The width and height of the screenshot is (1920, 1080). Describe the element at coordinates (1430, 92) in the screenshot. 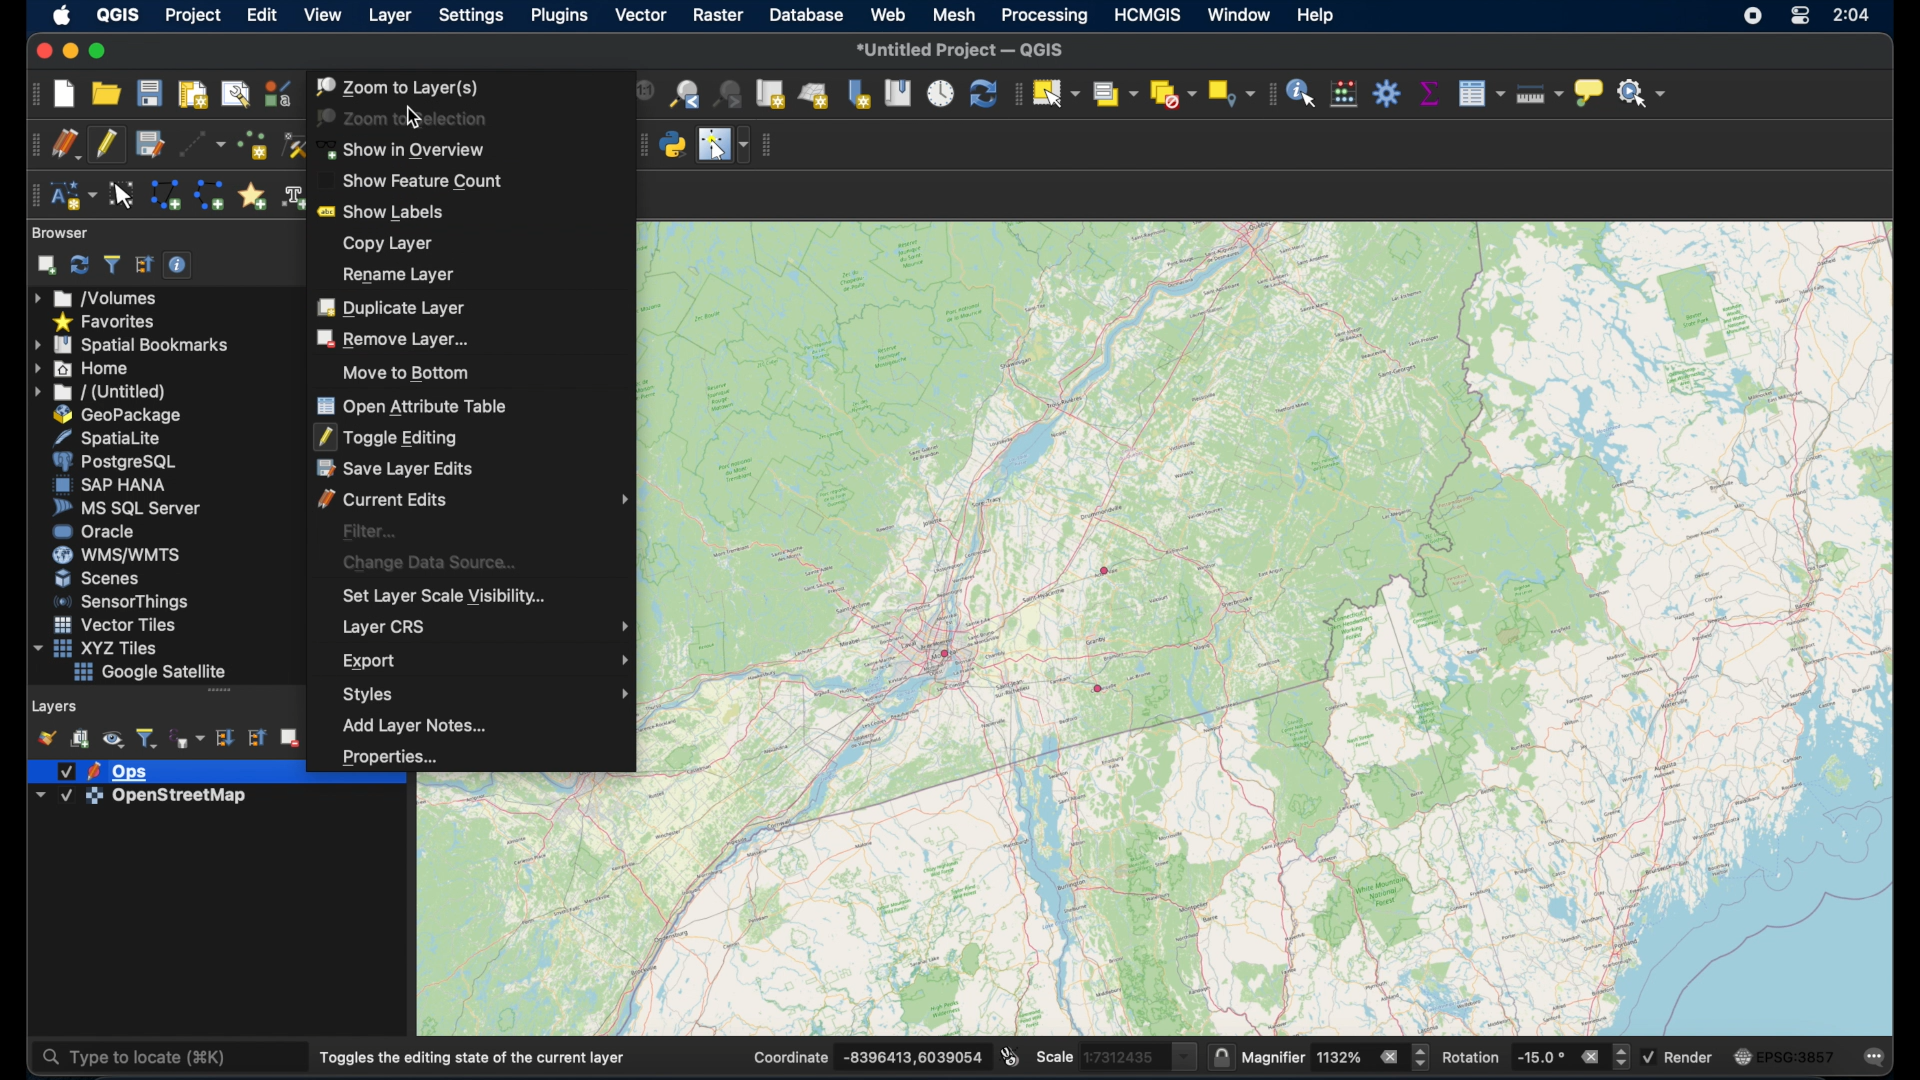

I see `show statistical summary` at that location.